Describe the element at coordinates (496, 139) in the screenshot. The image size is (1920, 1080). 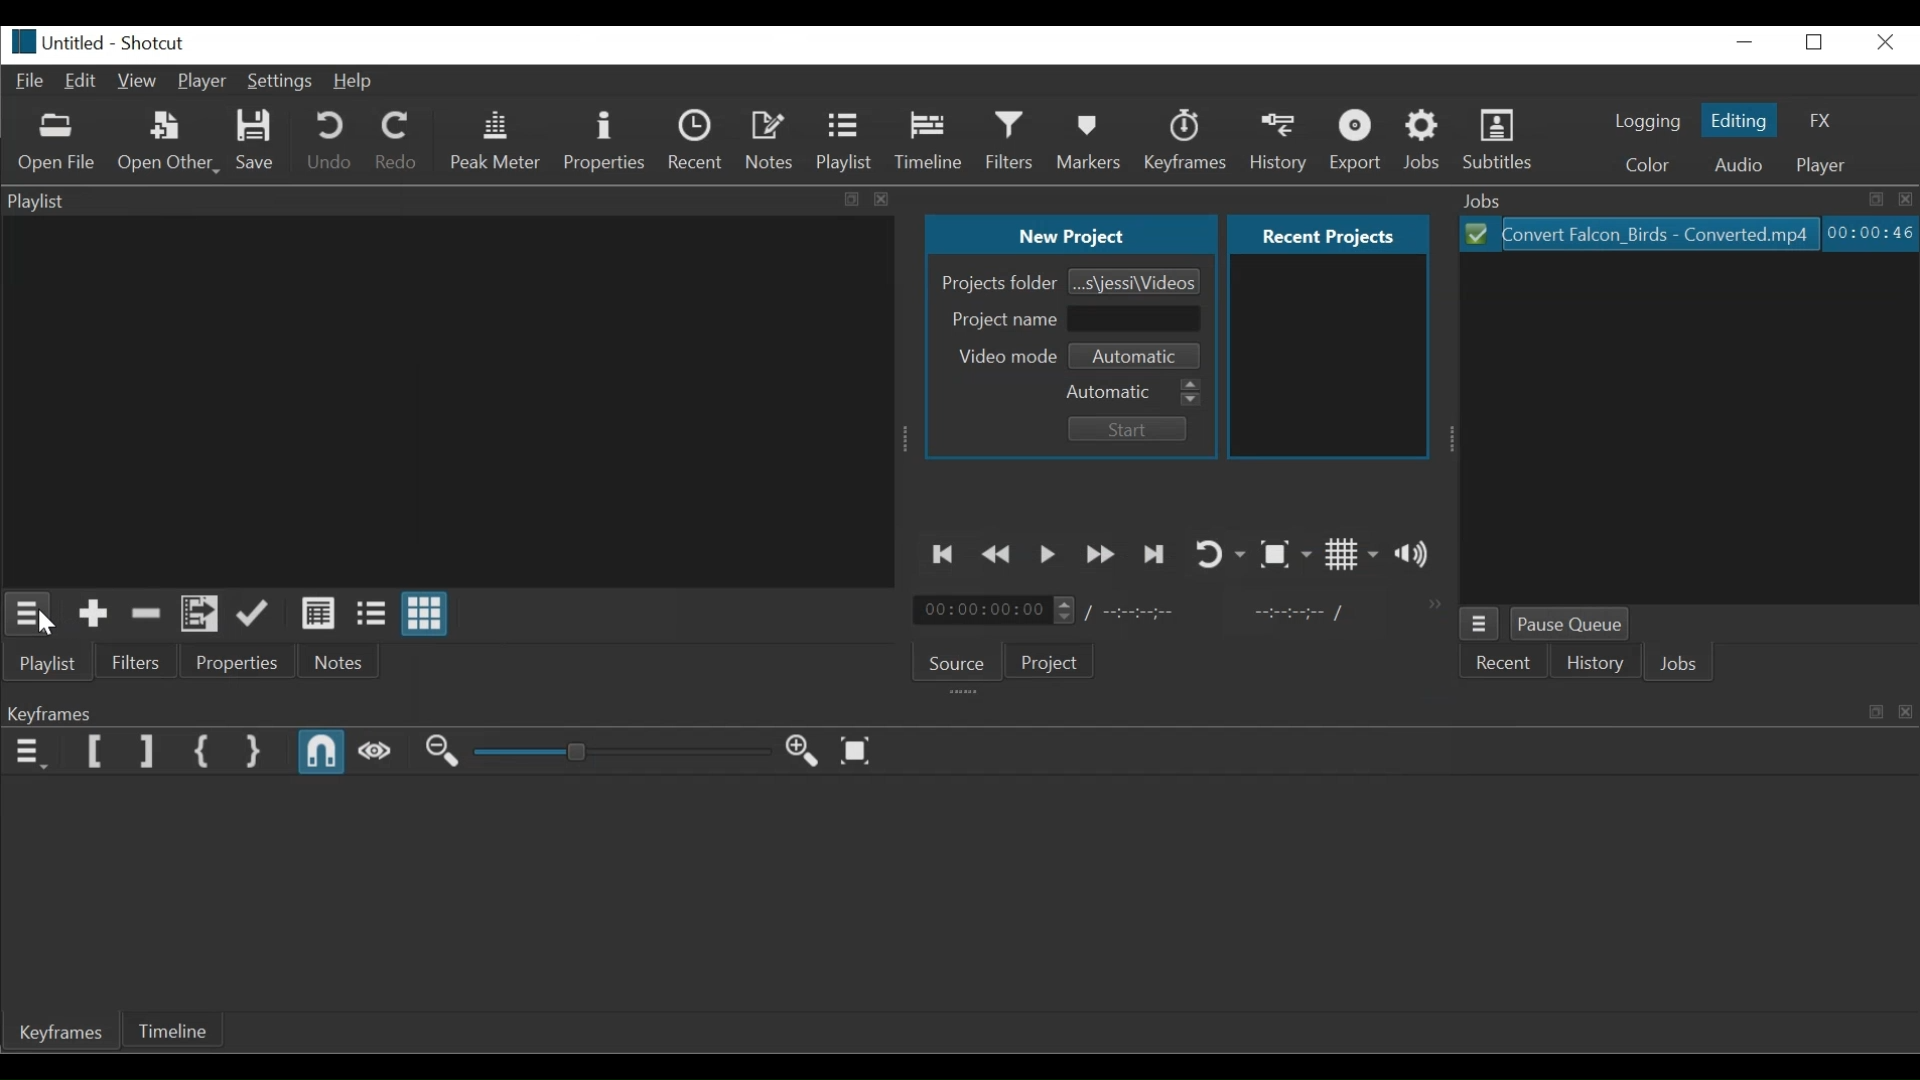
I see `Peak Meter` at that location.